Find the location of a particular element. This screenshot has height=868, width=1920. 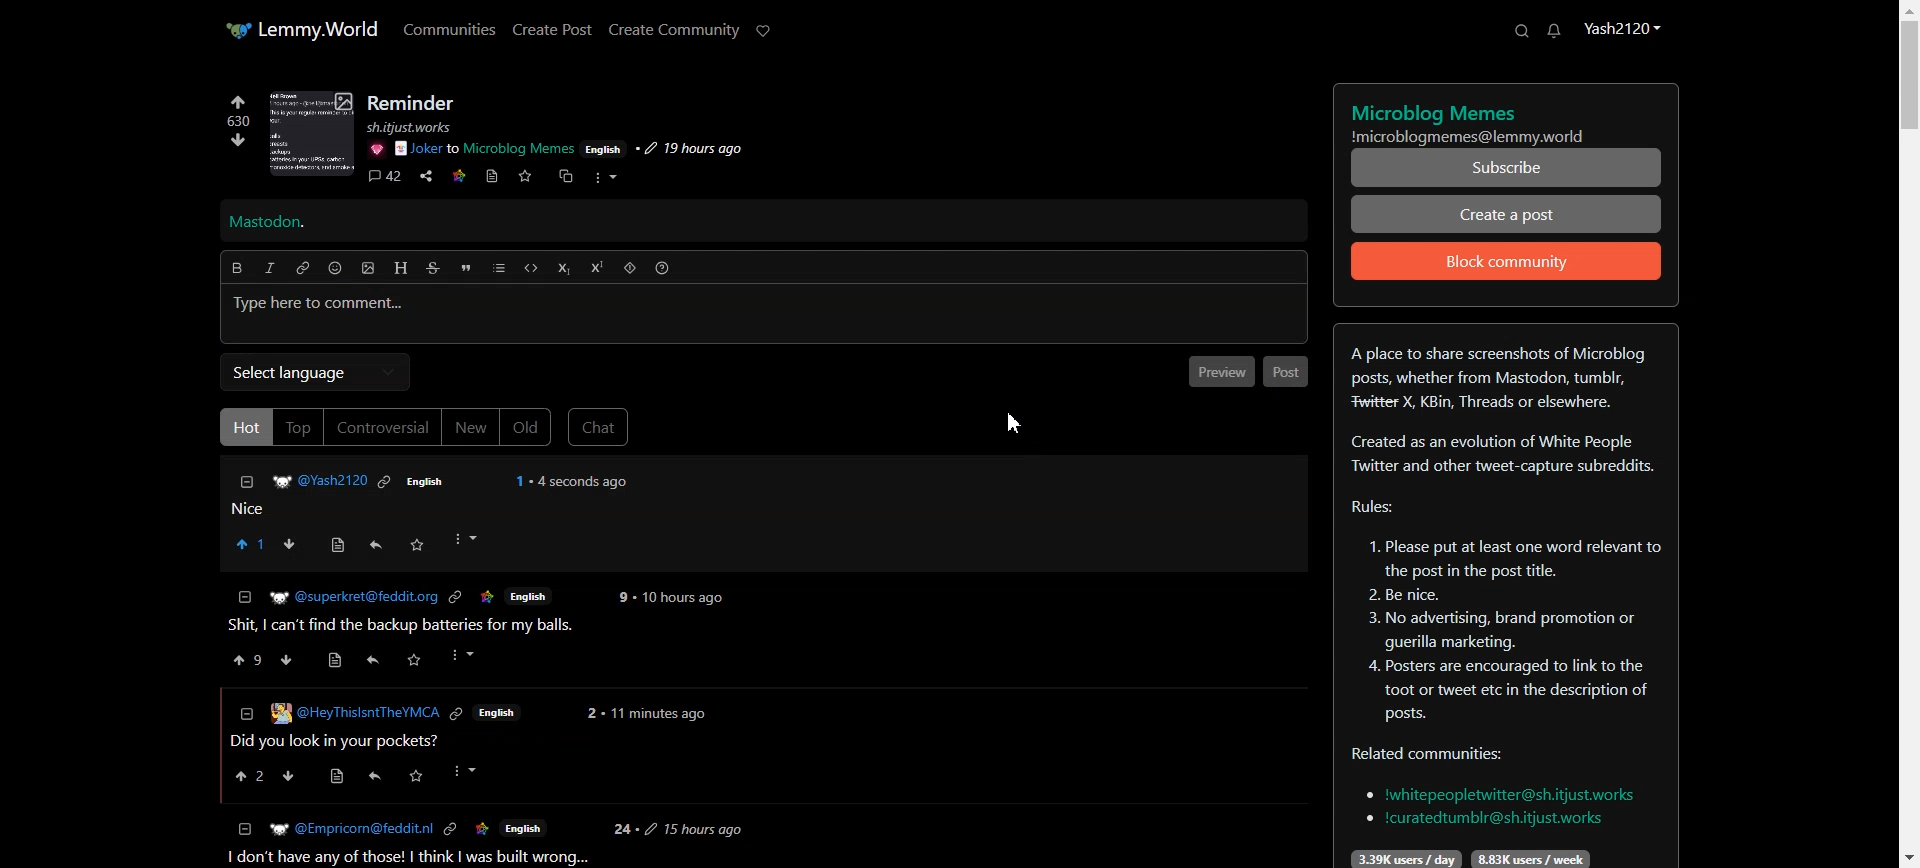

Select language is located at coordinates (314, 372).